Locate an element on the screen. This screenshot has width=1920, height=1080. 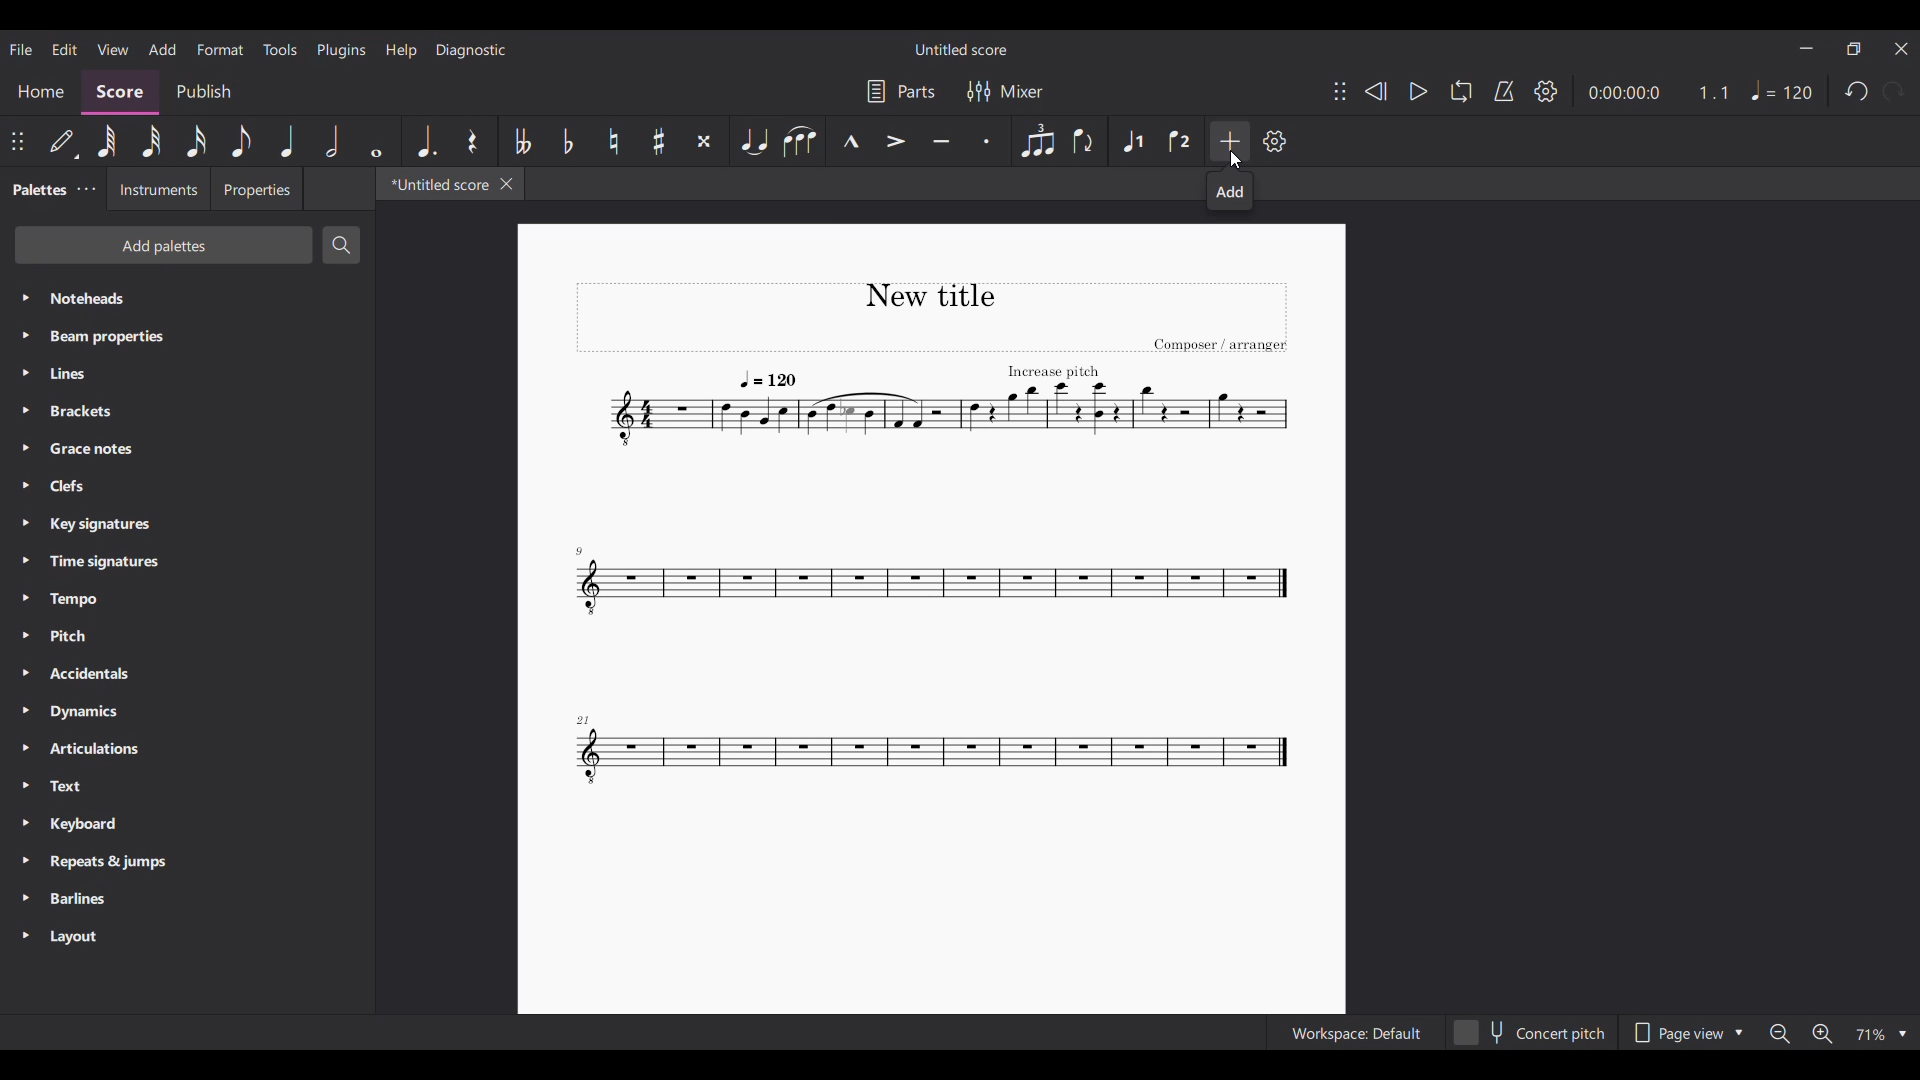
Accidentals is located at coordinates (187, 675).